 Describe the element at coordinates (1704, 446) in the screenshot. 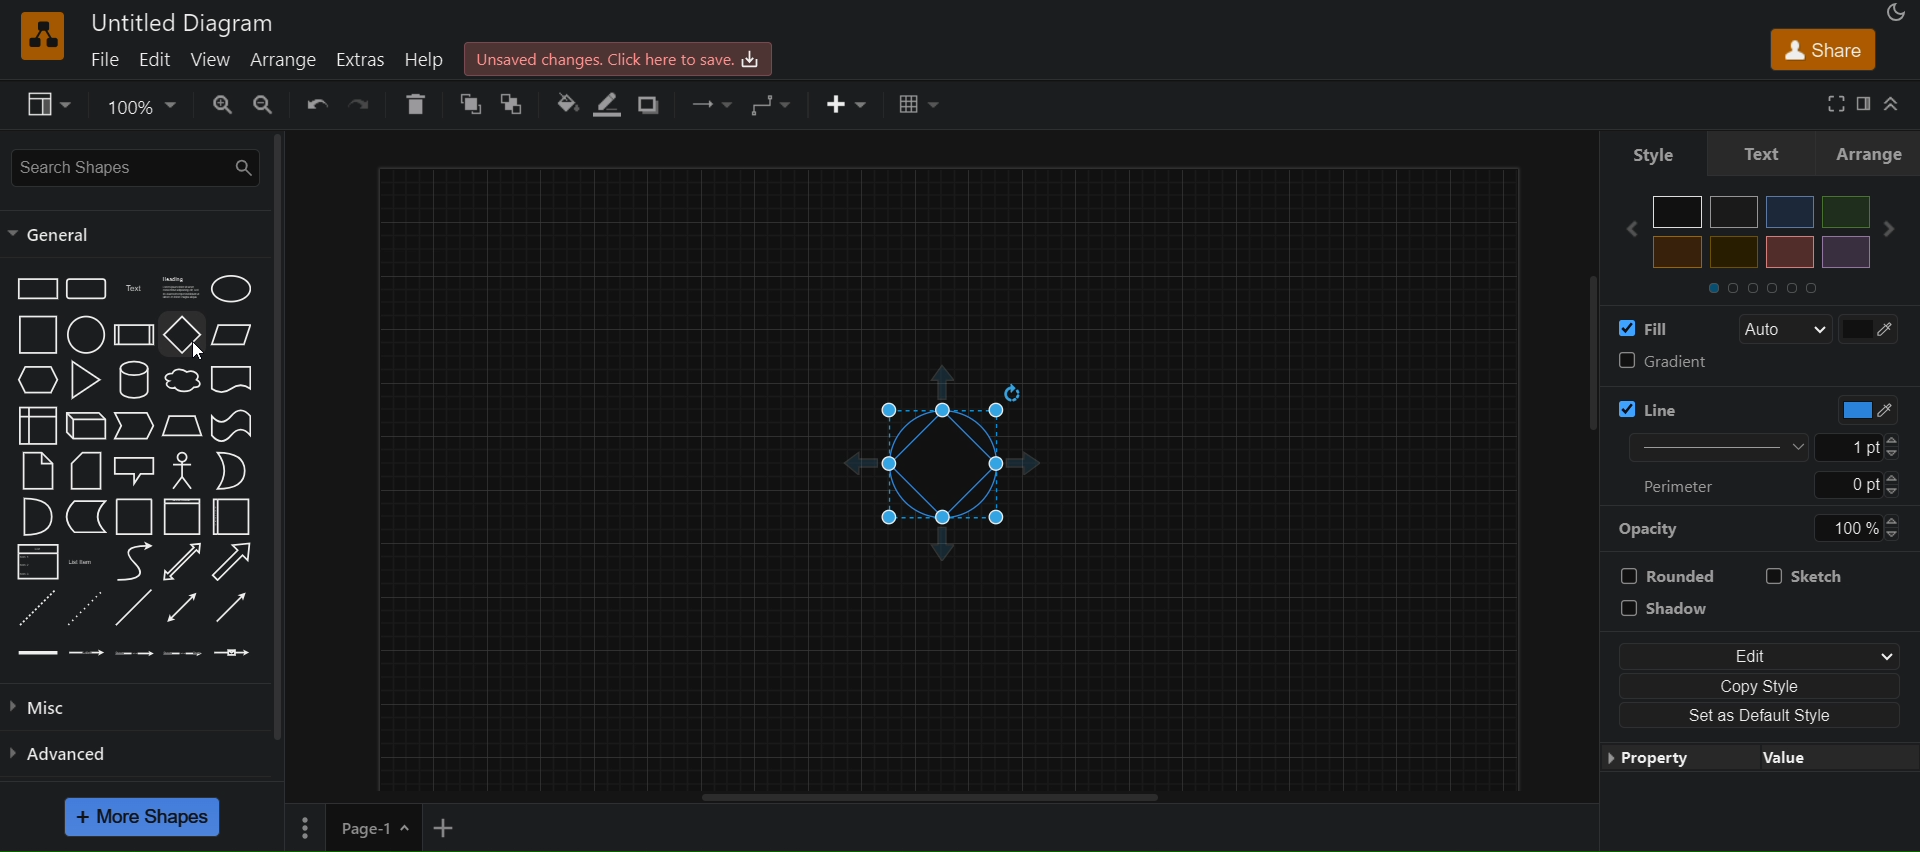

I see `line thickness` at that location.